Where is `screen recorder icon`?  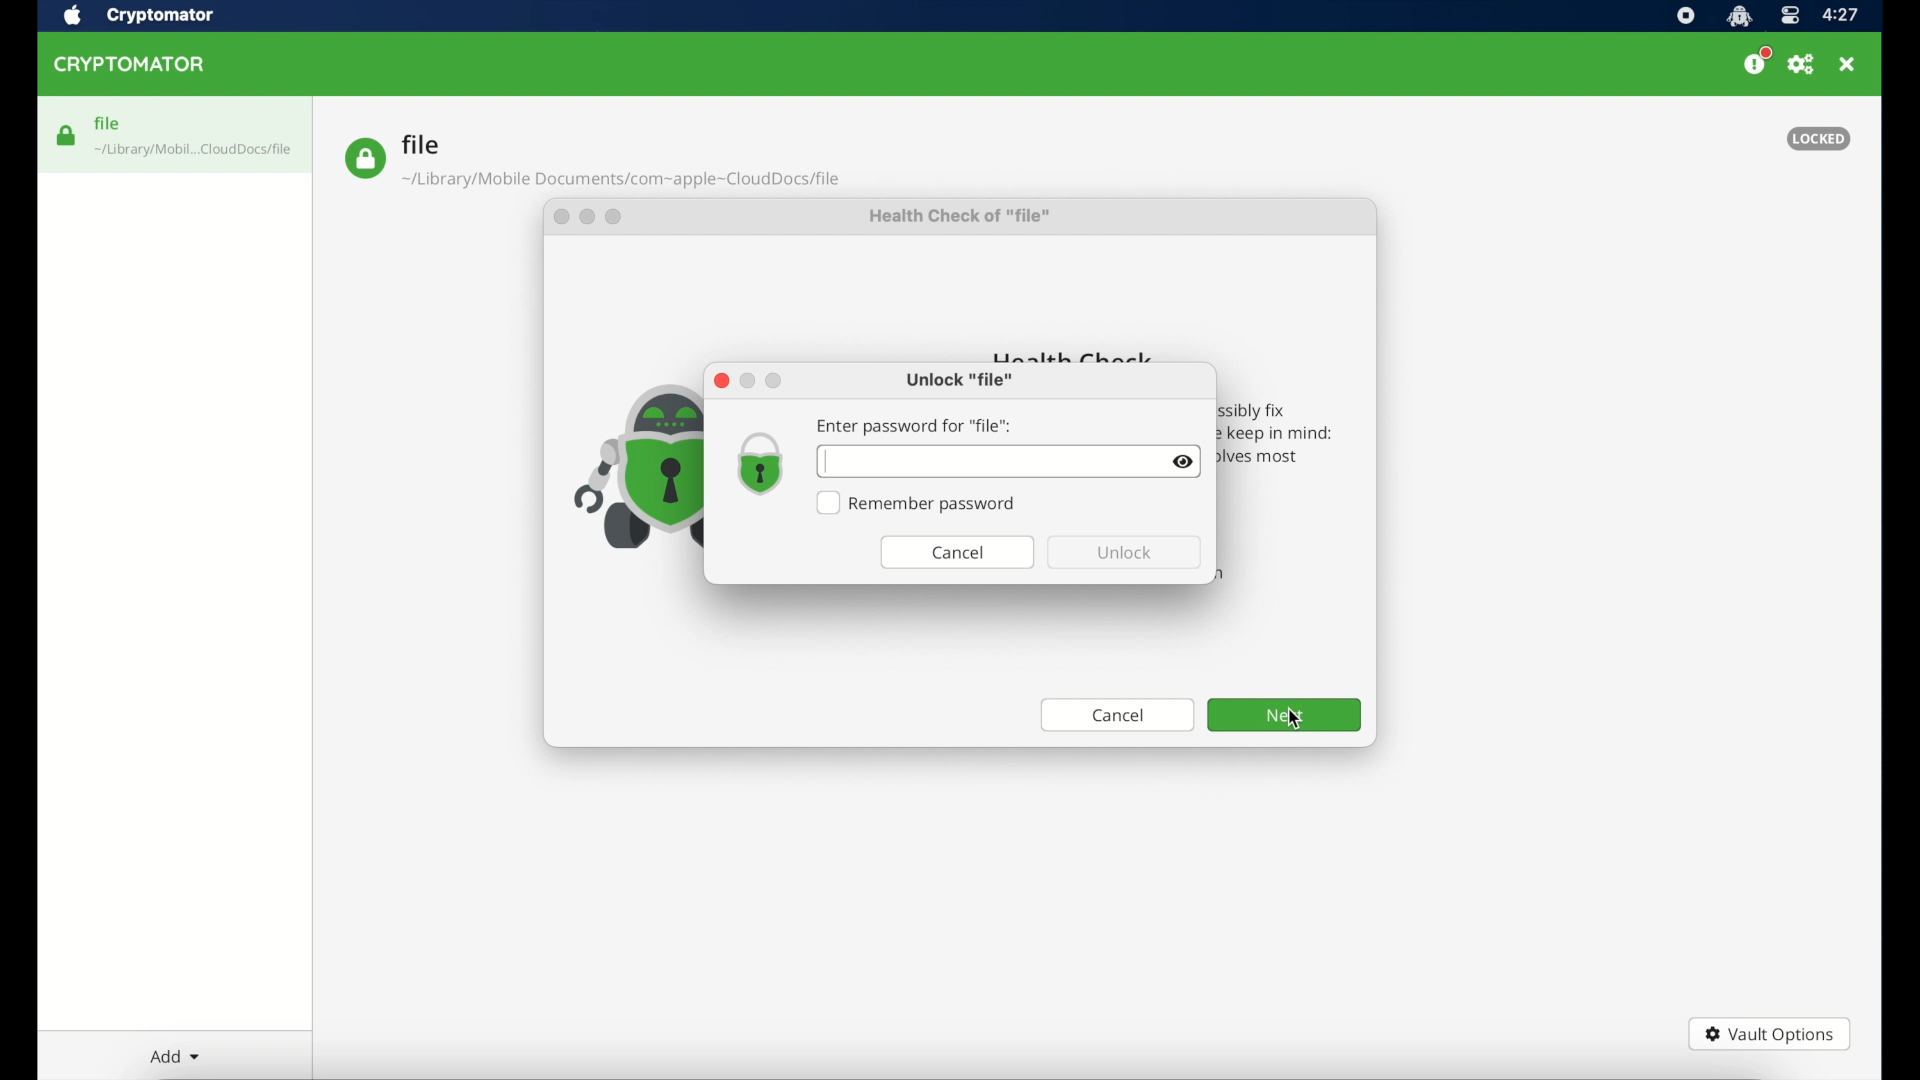
screen recorder icon is located at coordinates (1685, 16).